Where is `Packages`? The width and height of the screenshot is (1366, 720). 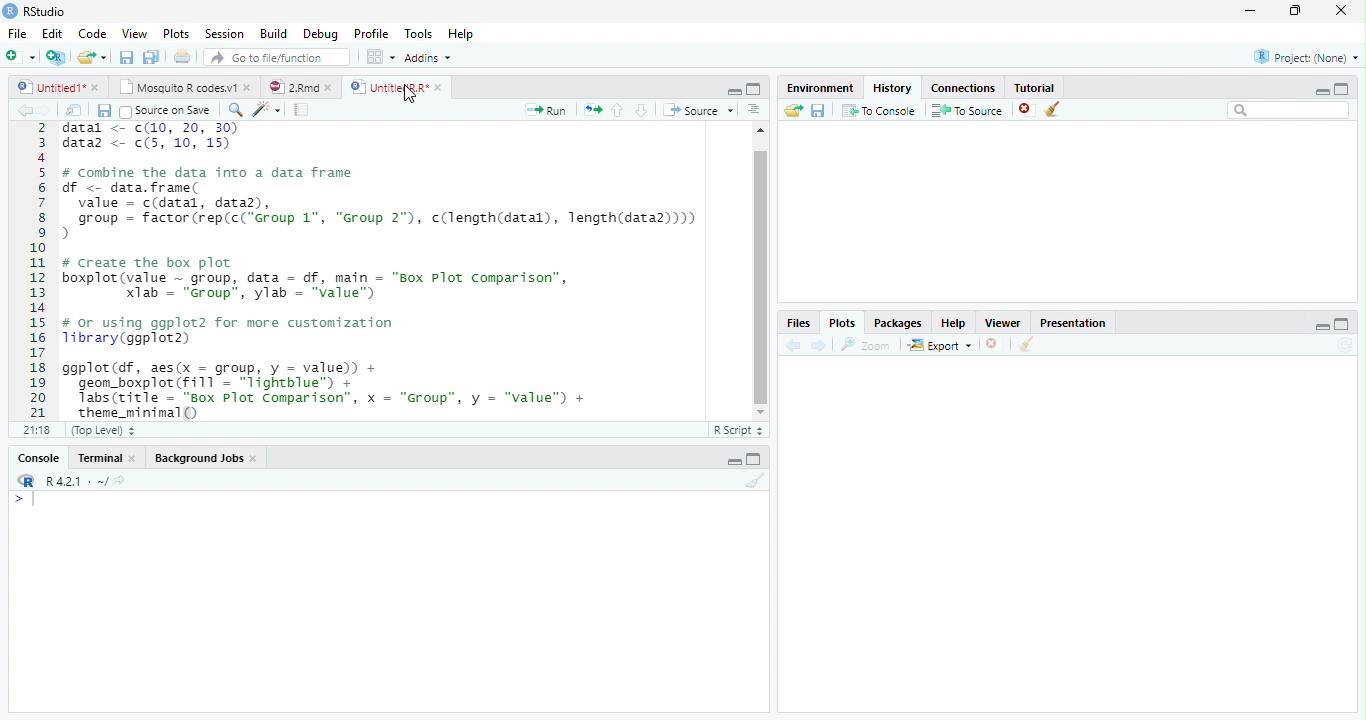 Packages is located at coordinates (898, 322).